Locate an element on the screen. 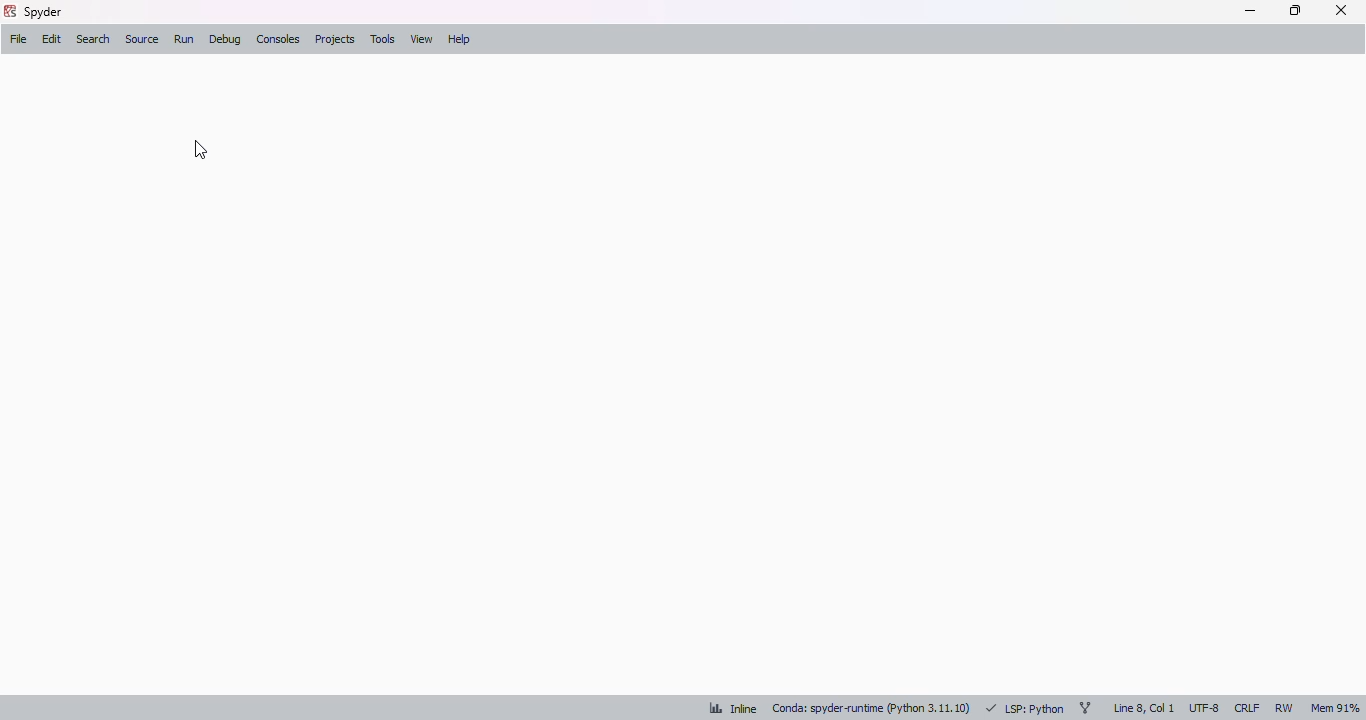  UTF-8 is located at coordinates (1205, 708).